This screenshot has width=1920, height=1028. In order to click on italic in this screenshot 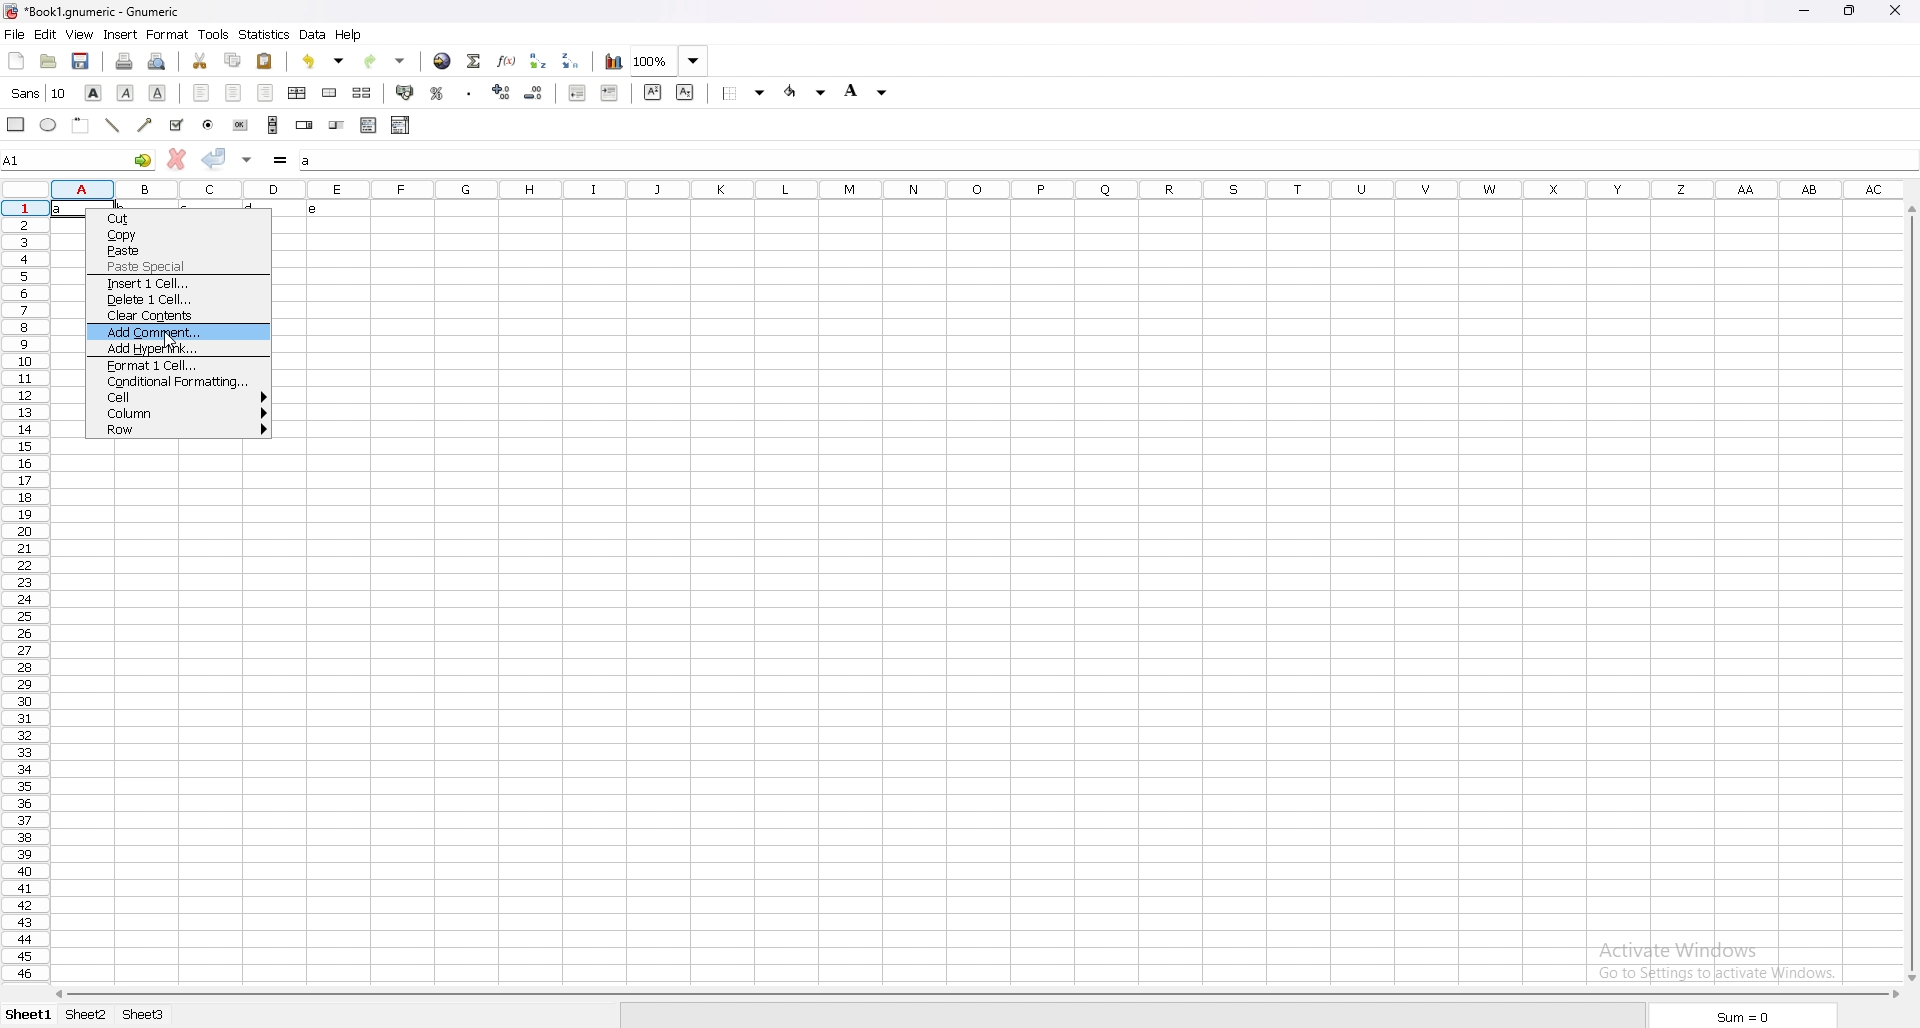, I will do `click(125, 94)`.